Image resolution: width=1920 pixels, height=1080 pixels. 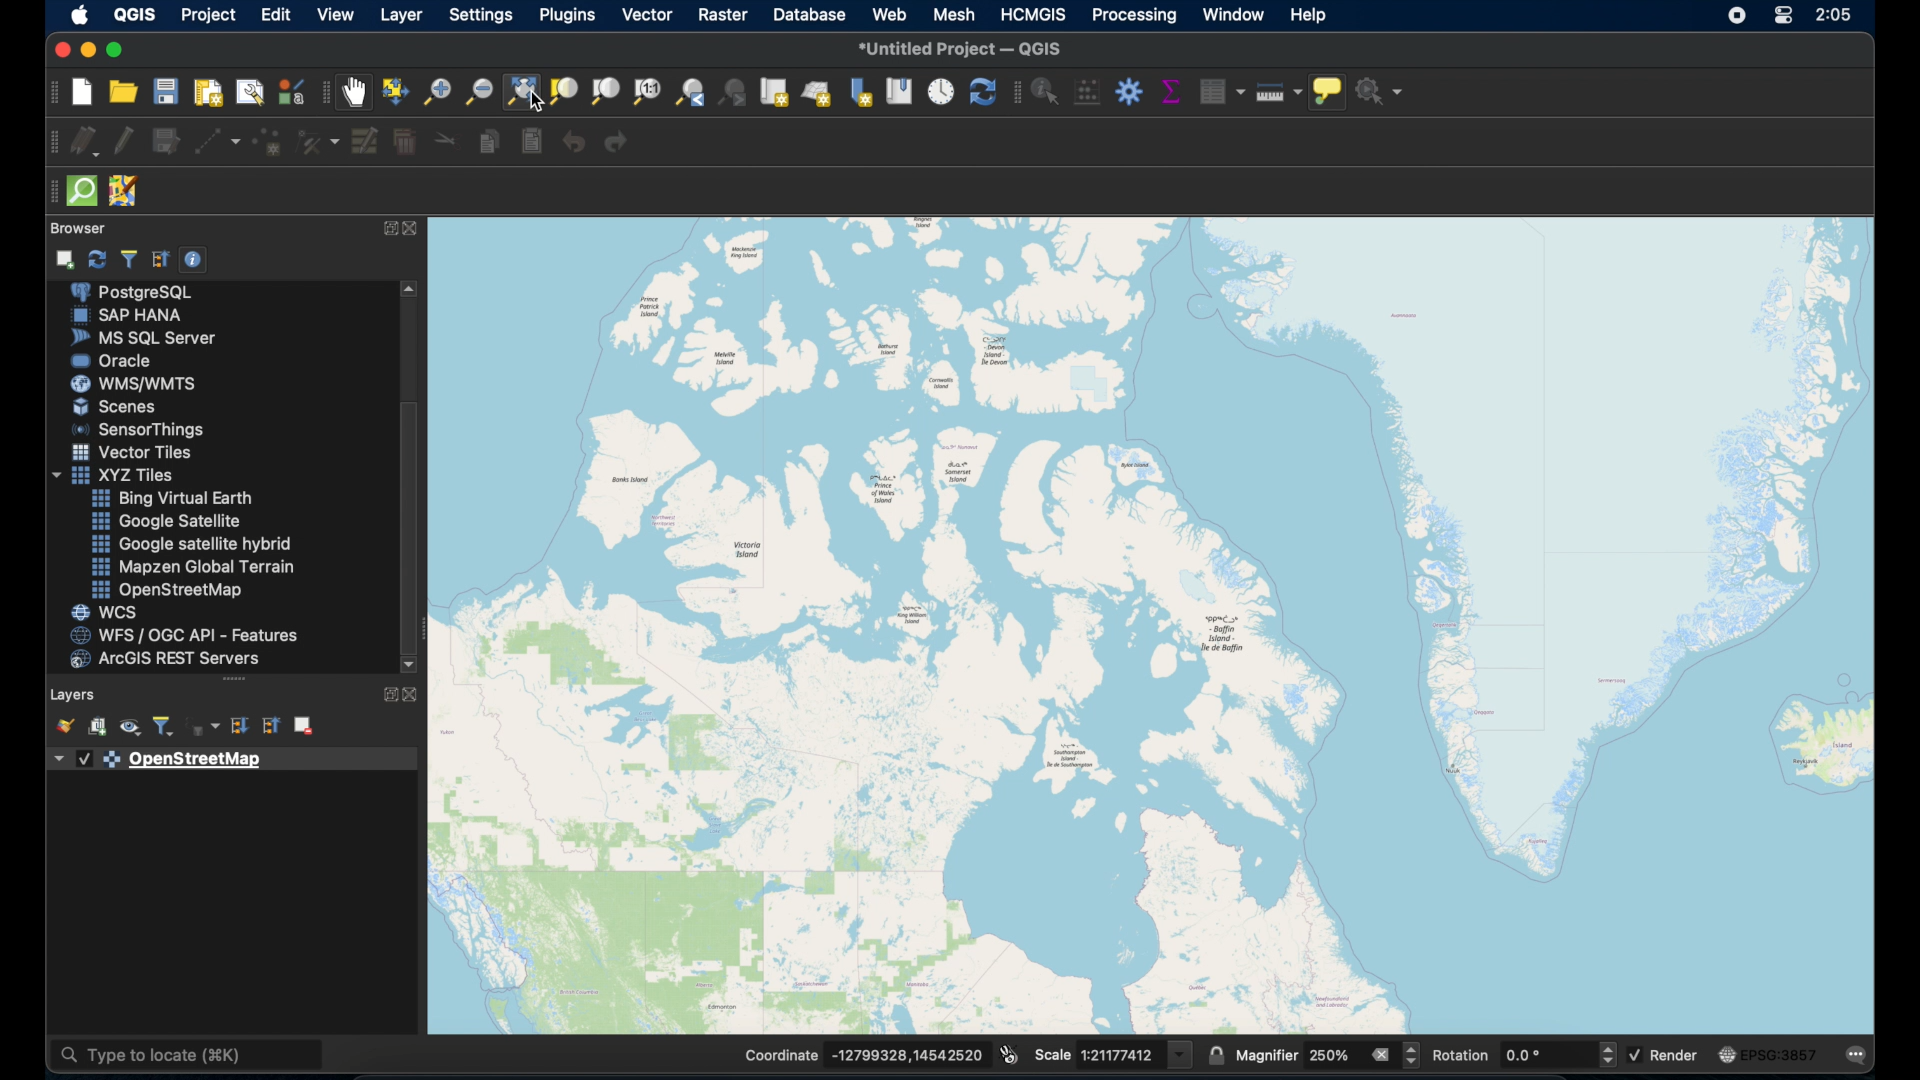 I want to click on , so click(x=1781, y=18).